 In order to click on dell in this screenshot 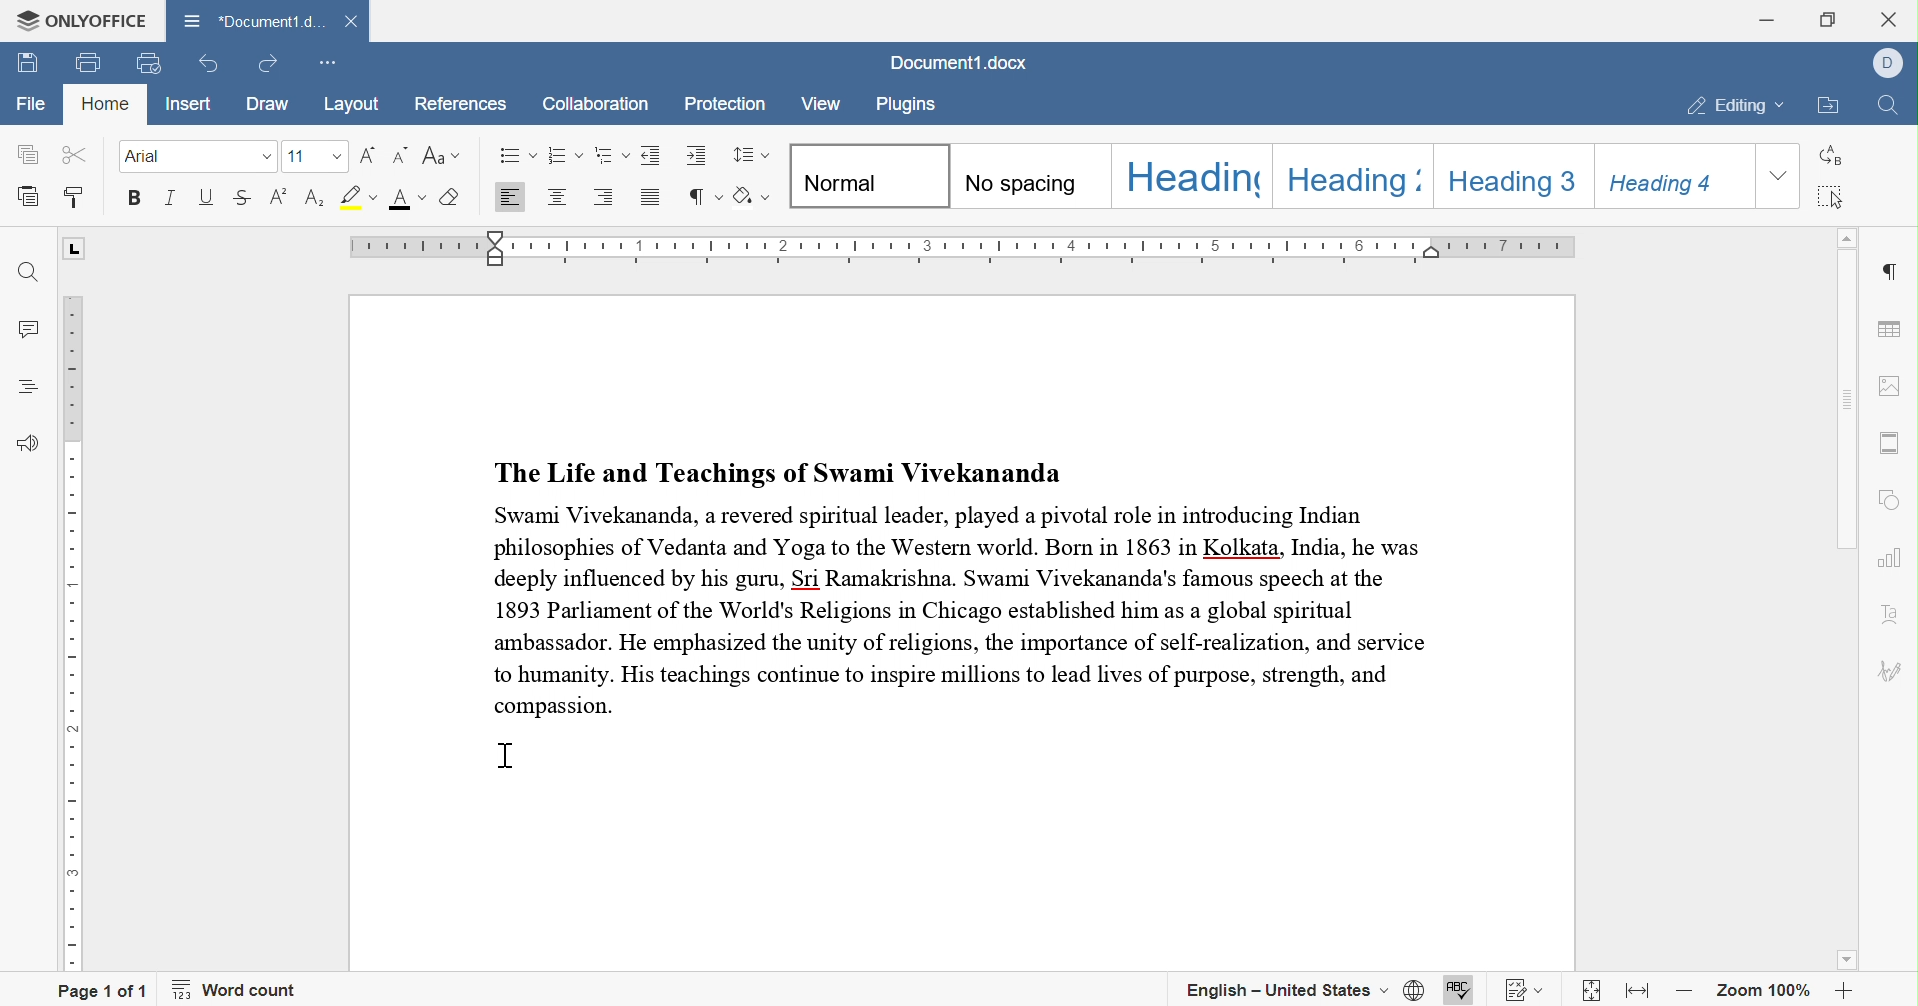, I will do `click(1891, 60)`.